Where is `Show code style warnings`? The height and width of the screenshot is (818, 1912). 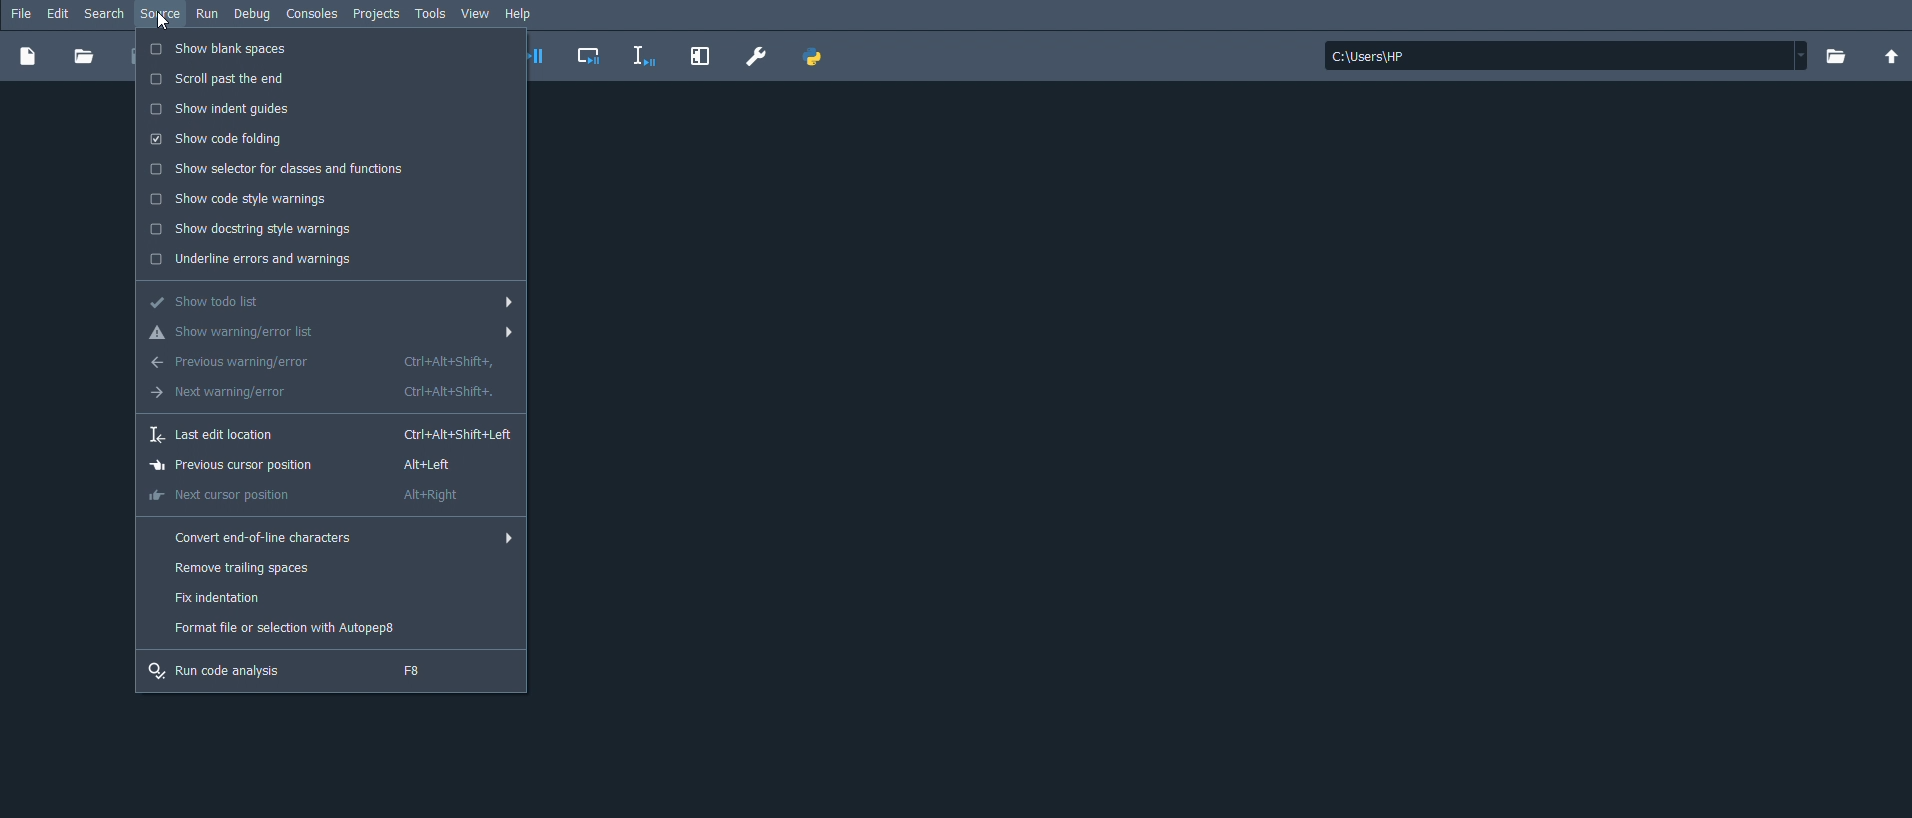 Show code style warnings is located at coordinates (241, 200).